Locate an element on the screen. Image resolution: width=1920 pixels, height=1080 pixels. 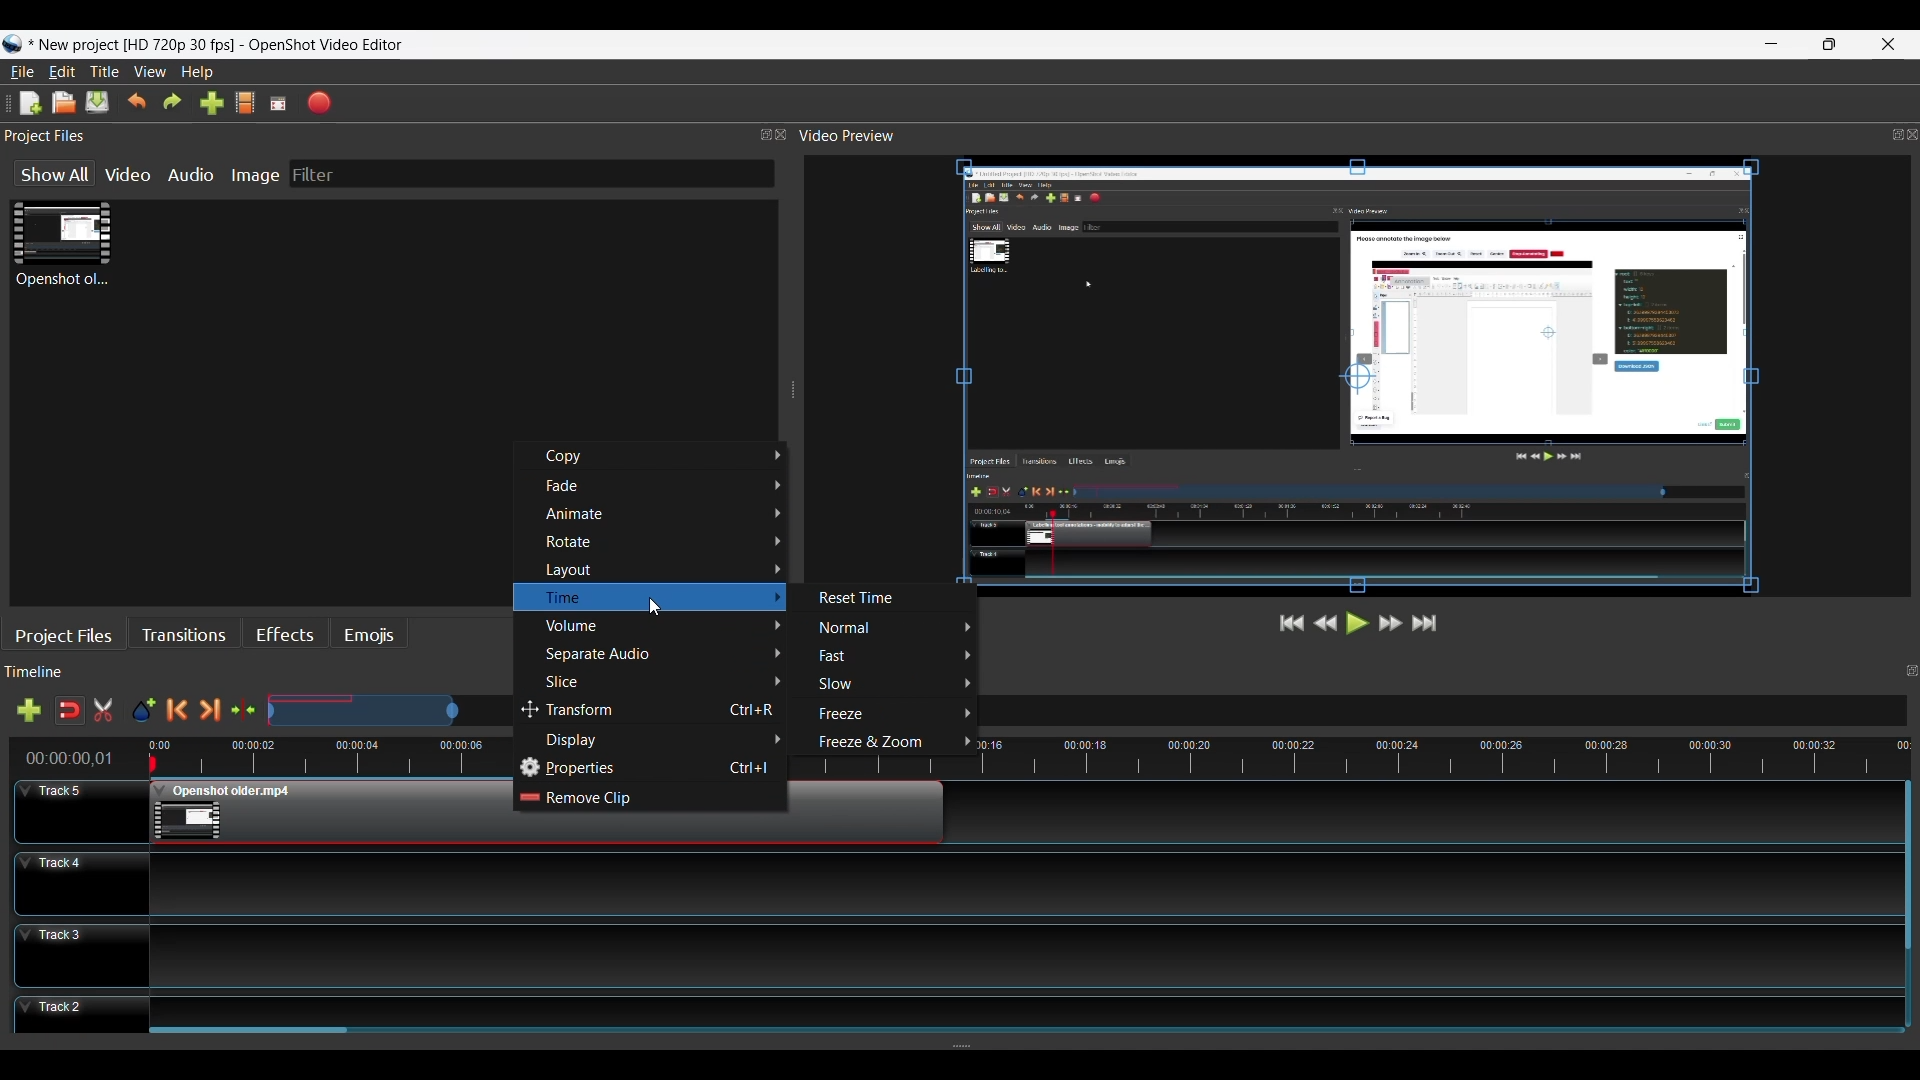
timeline is located at coordinates (1467, 754).